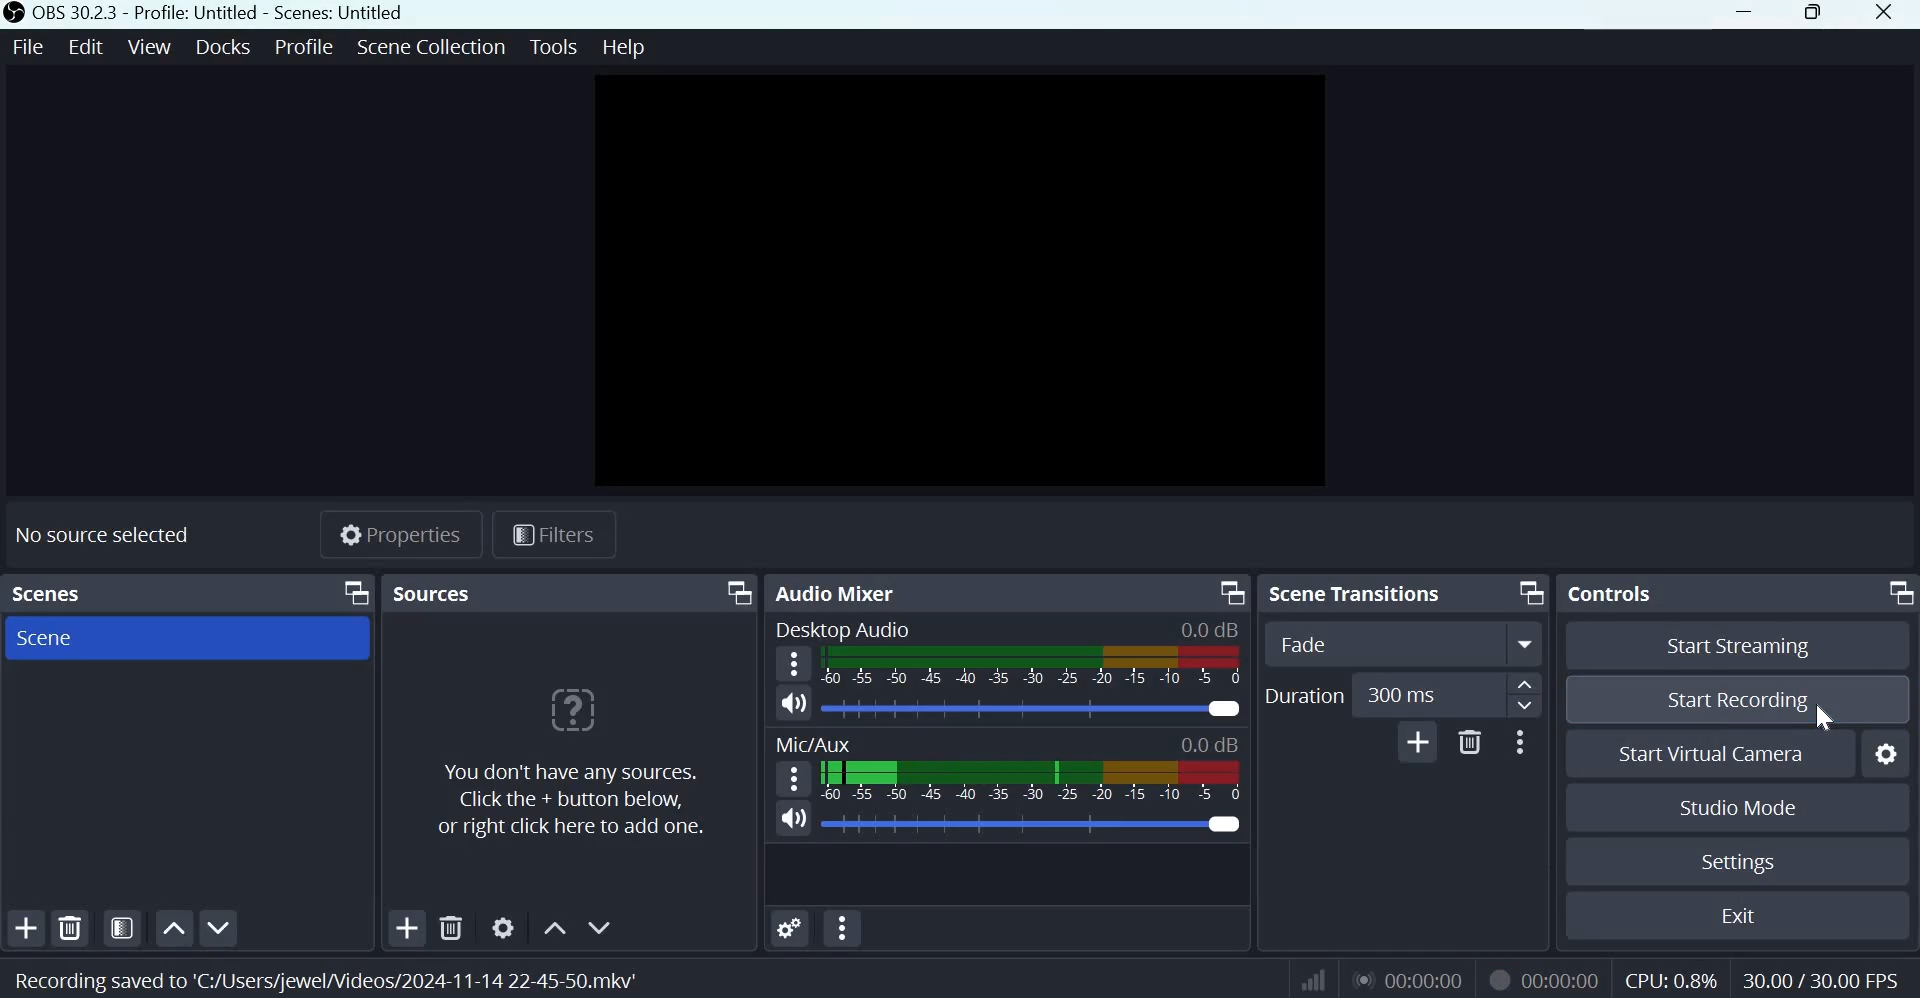 This screenshot has height=998, width=1920. Describe the element at coordinates (558, 929) in the screenshot. I see `Move source(s) up` at that location.